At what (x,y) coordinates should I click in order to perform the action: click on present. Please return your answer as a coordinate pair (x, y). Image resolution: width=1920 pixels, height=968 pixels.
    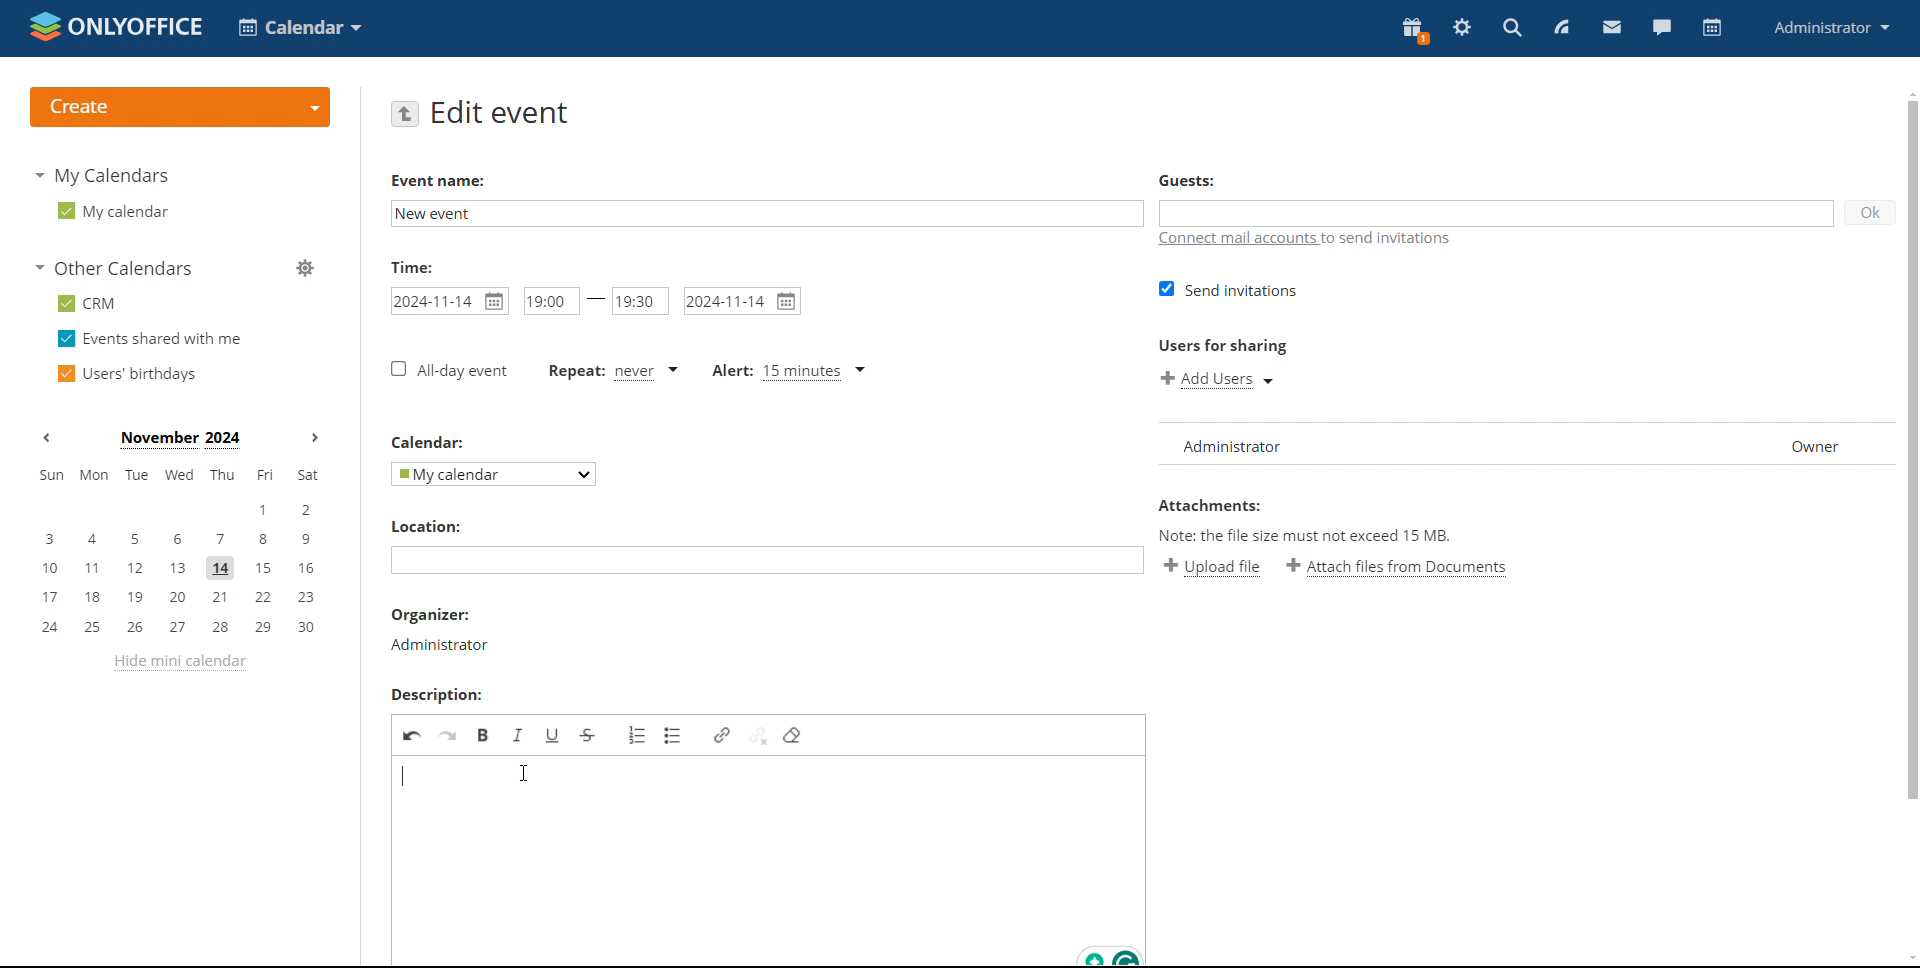
    Looking at the image, I should click on (1413, 30).